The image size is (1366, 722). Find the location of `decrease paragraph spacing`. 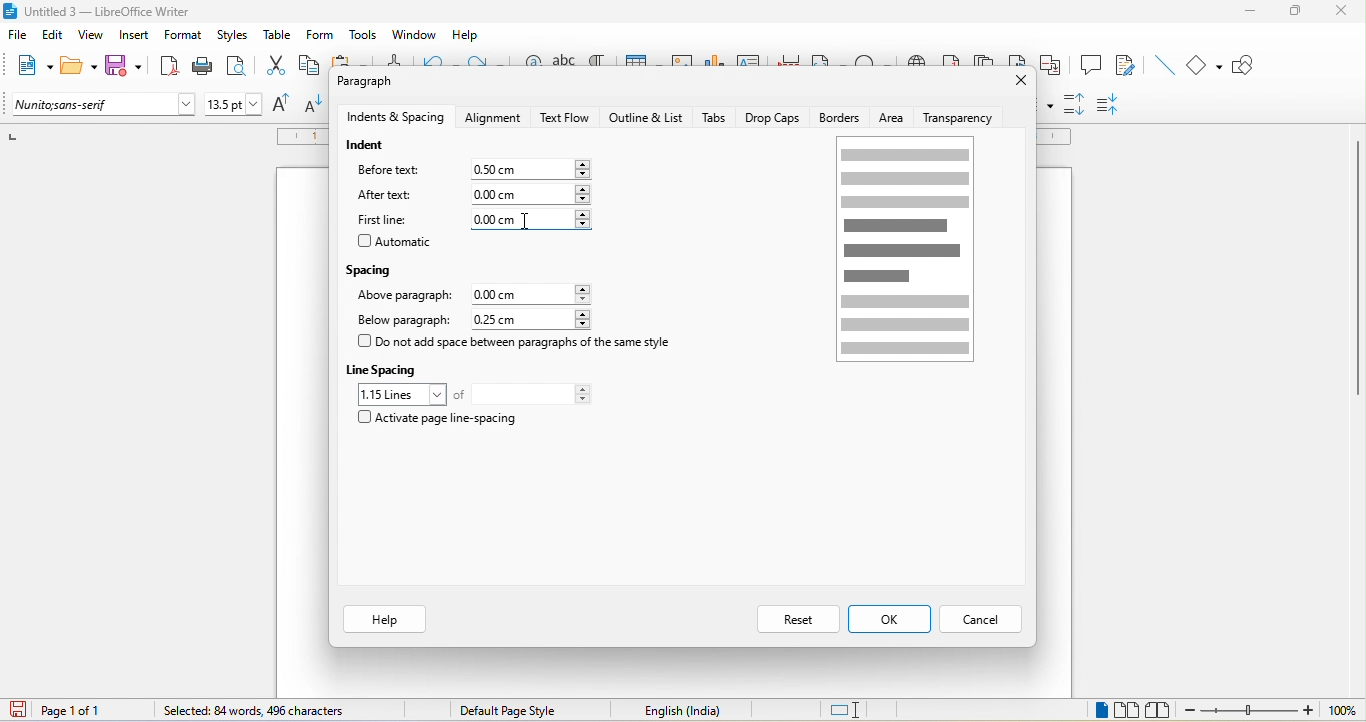

decrease paragraph spacing is located at coordinates (1112, 105).